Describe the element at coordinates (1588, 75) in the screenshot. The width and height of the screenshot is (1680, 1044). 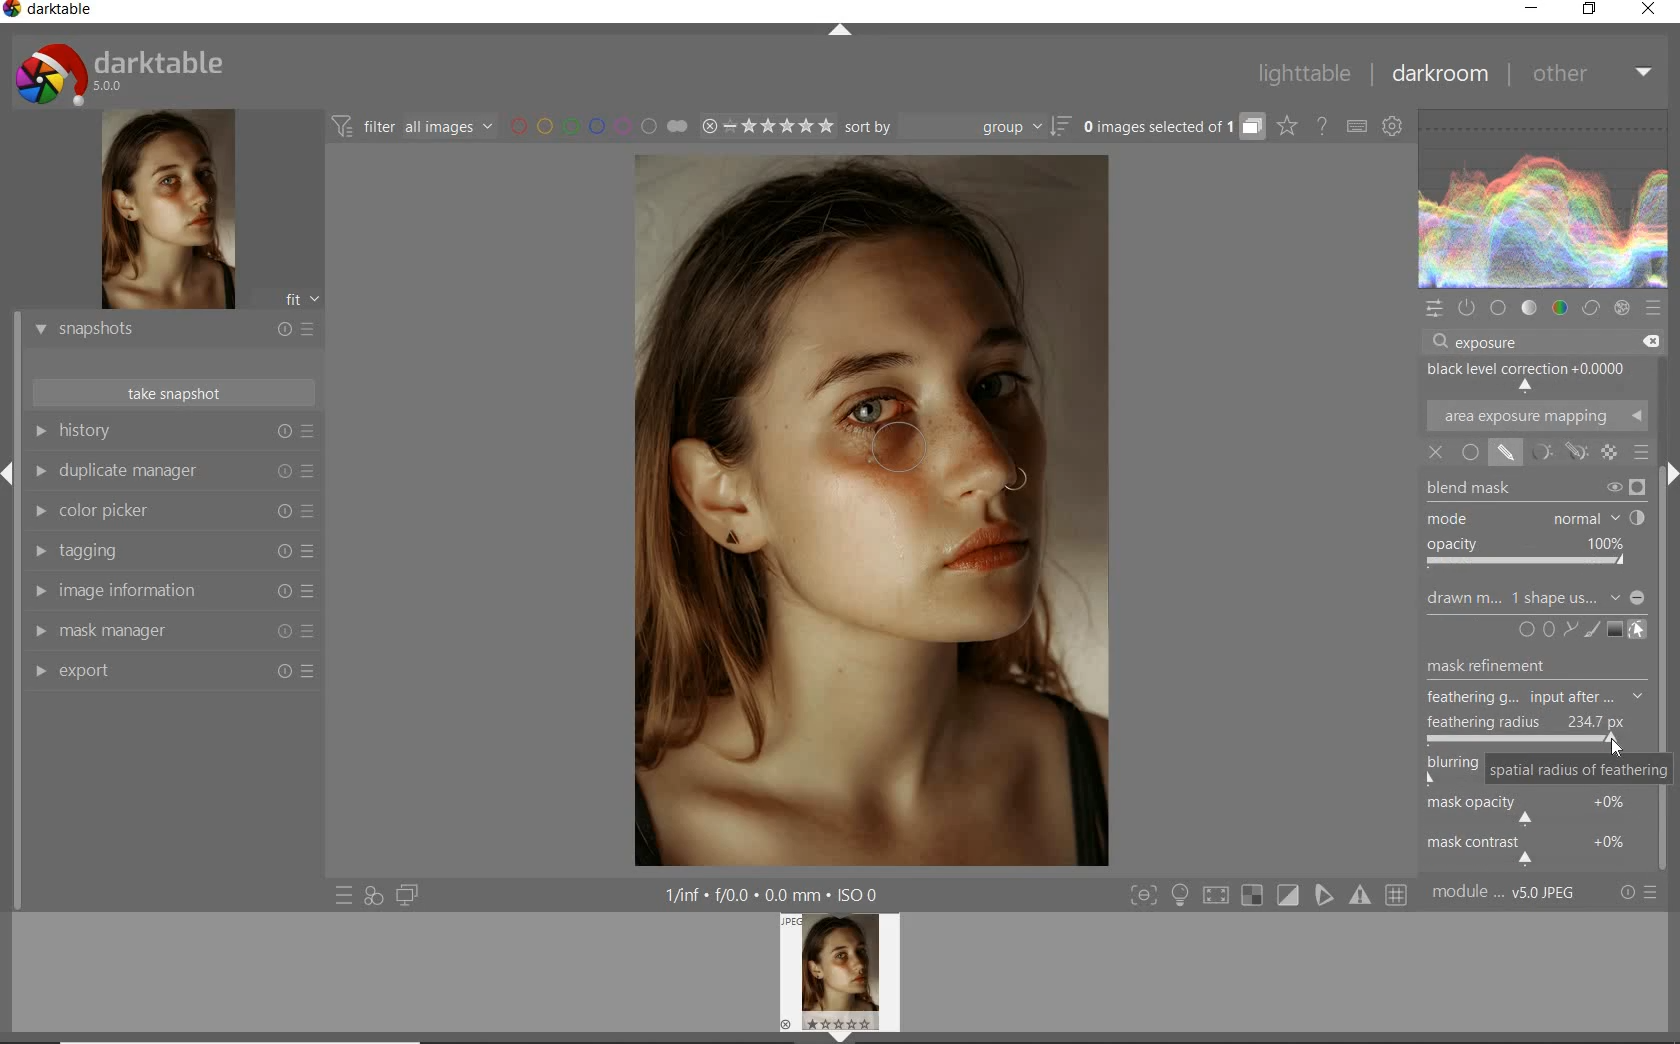
I see `other` at that location.